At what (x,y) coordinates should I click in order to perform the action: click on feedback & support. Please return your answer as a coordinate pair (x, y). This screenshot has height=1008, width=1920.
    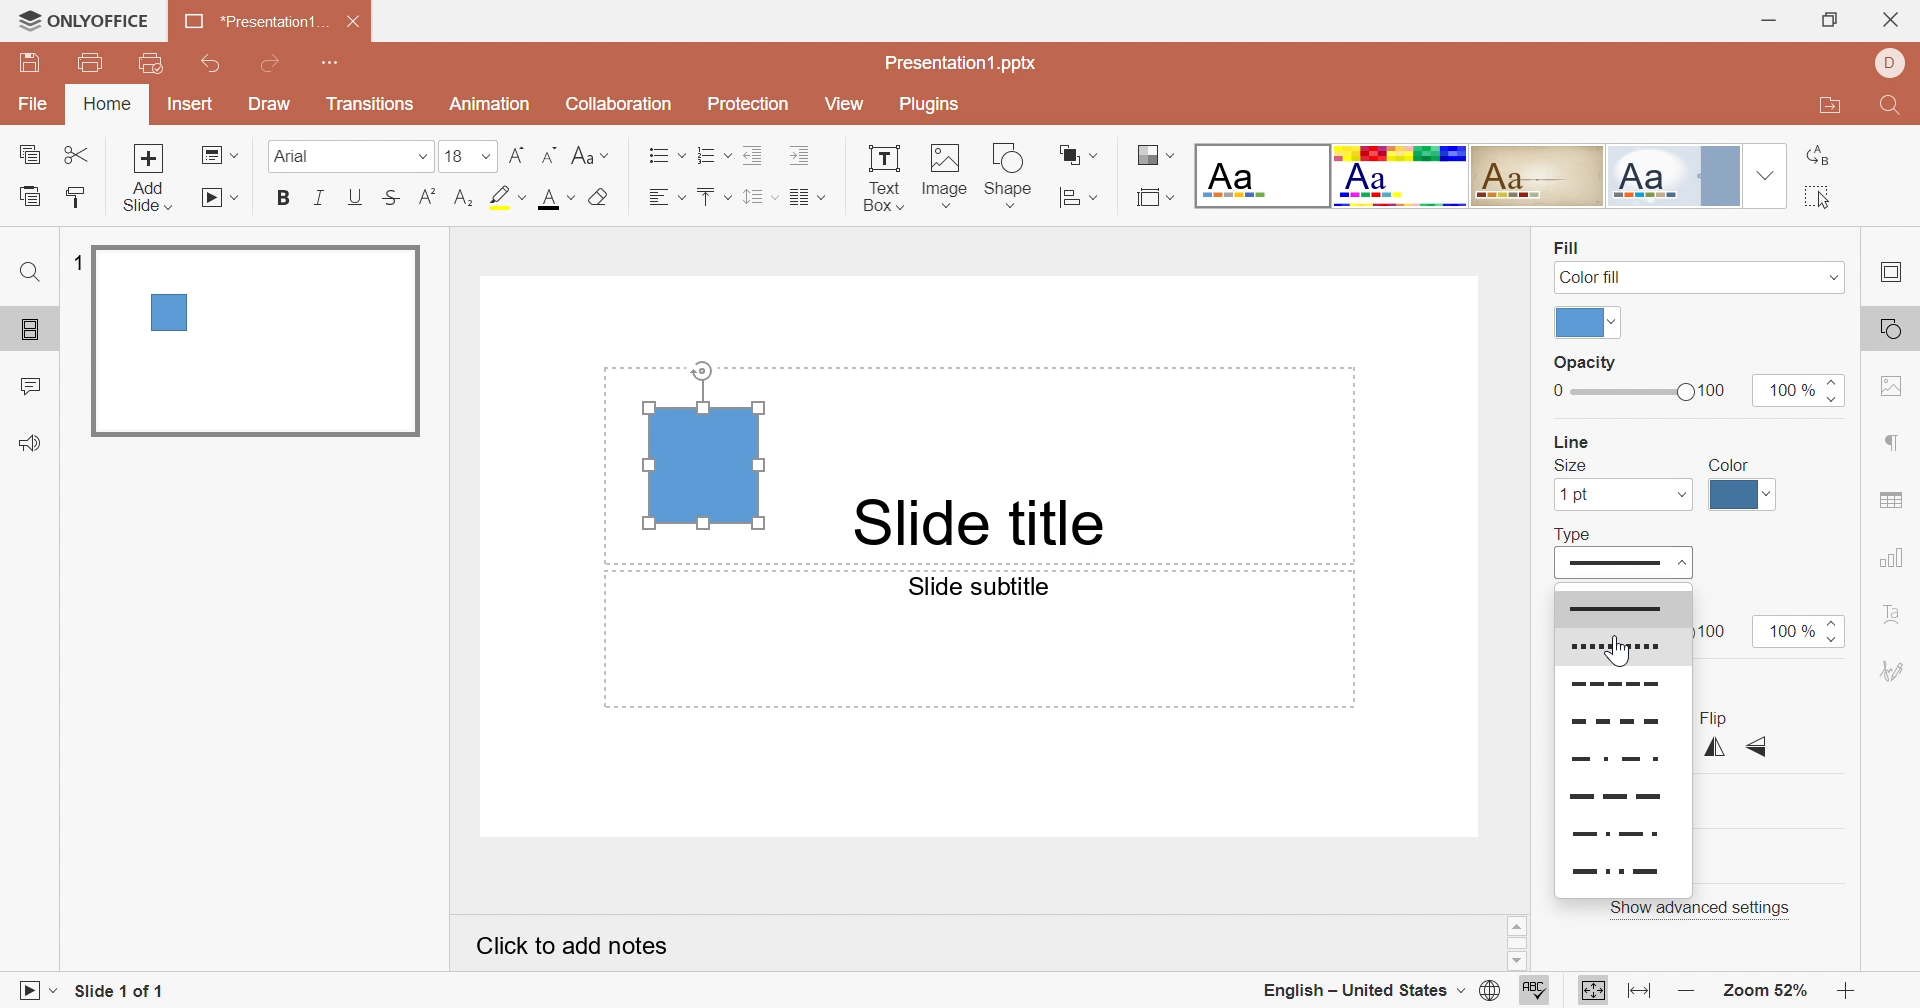
    Looking at the image, I should click on (29, 442).